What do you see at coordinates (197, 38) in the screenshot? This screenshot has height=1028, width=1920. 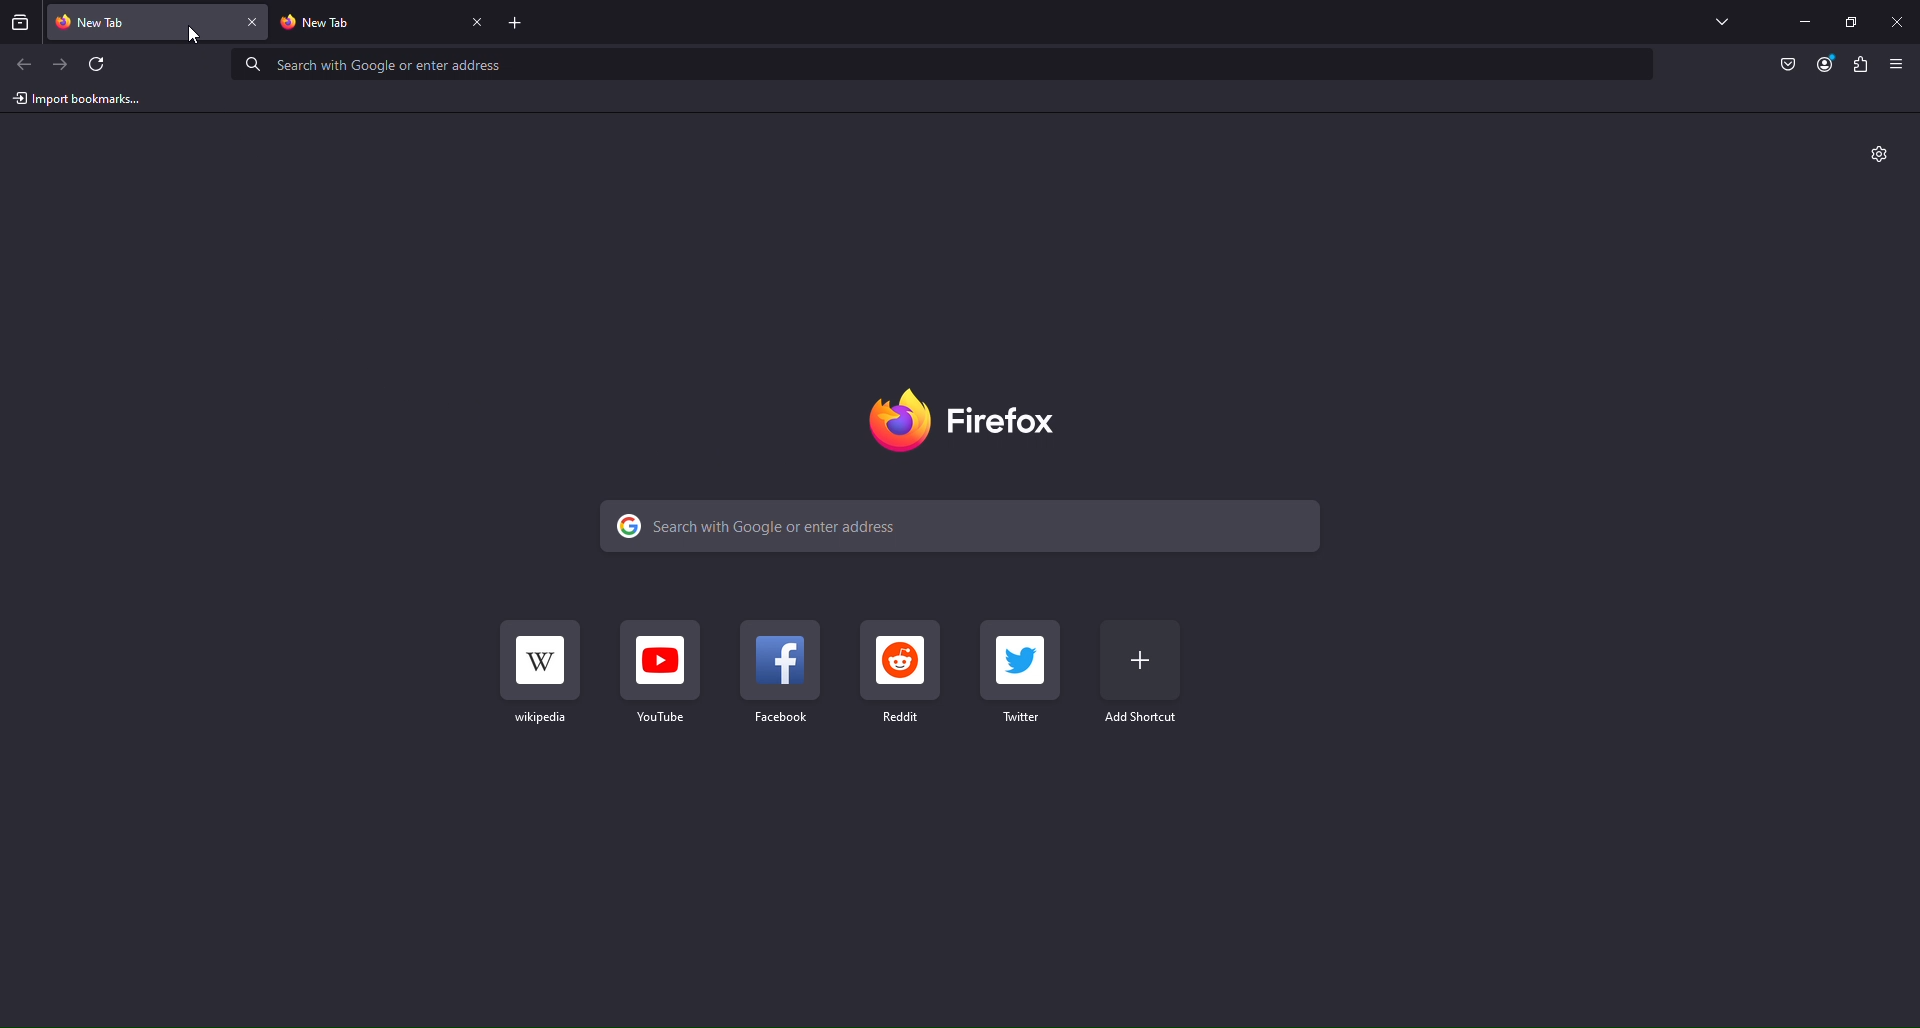 I see `cursor` at bounding box center [197, 38].